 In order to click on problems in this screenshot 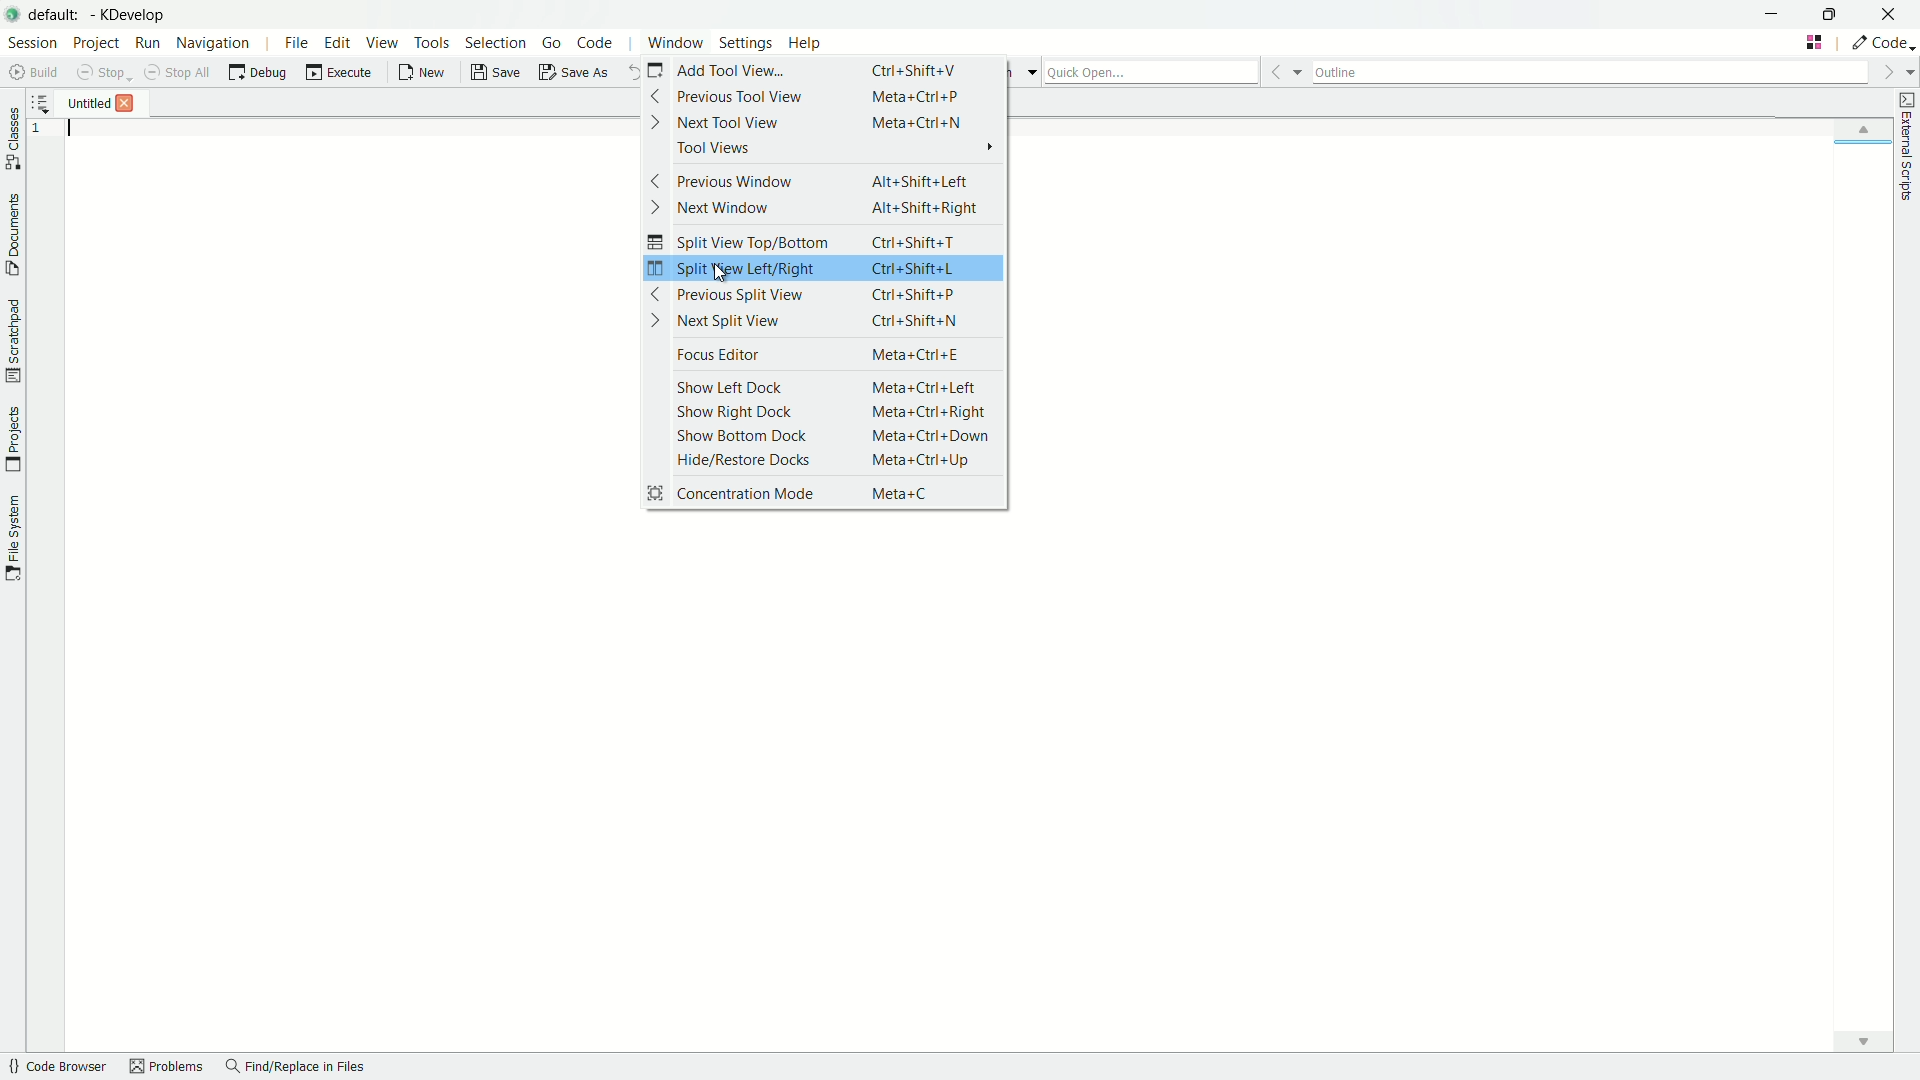, I will do `click(164, 1068)`.